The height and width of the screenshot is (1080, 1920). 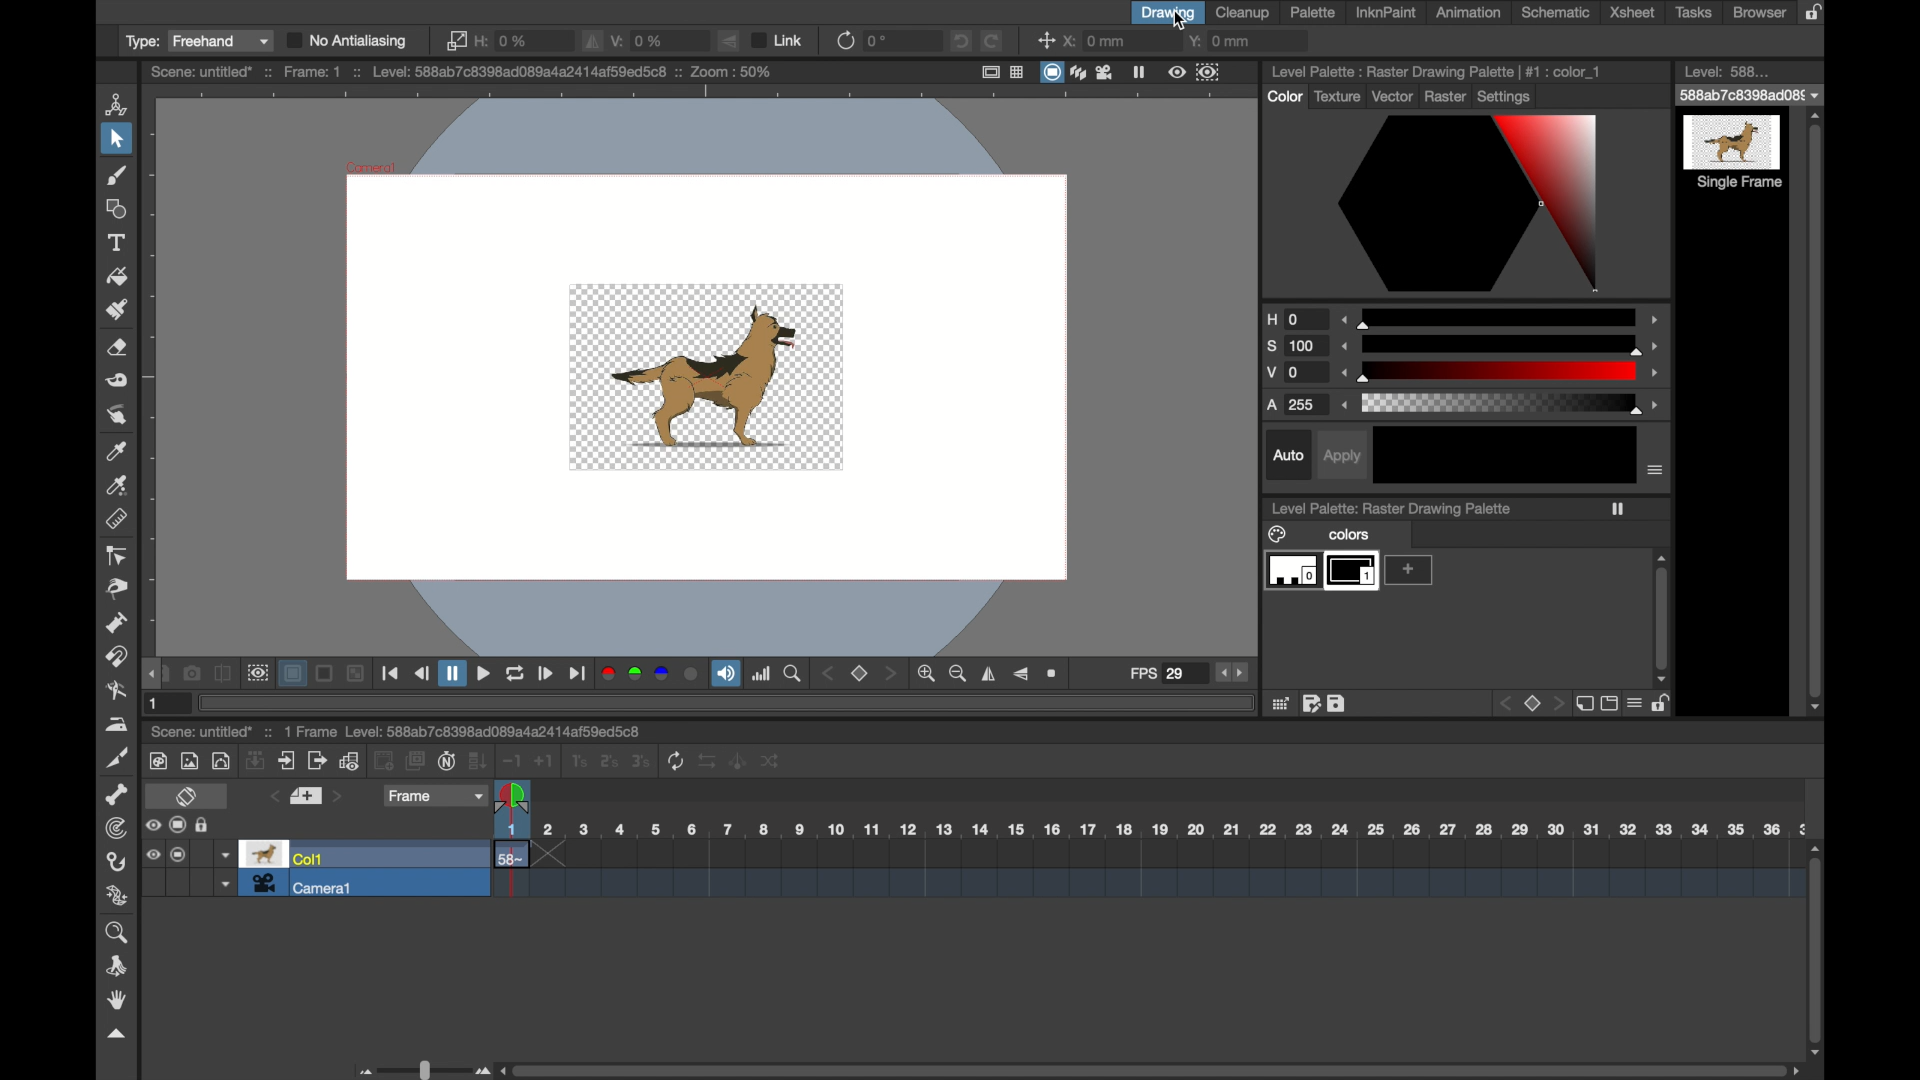 What do you see at coordinates (706, 377) in the screenshot?
I see `image` at bounding box center [706, 377].